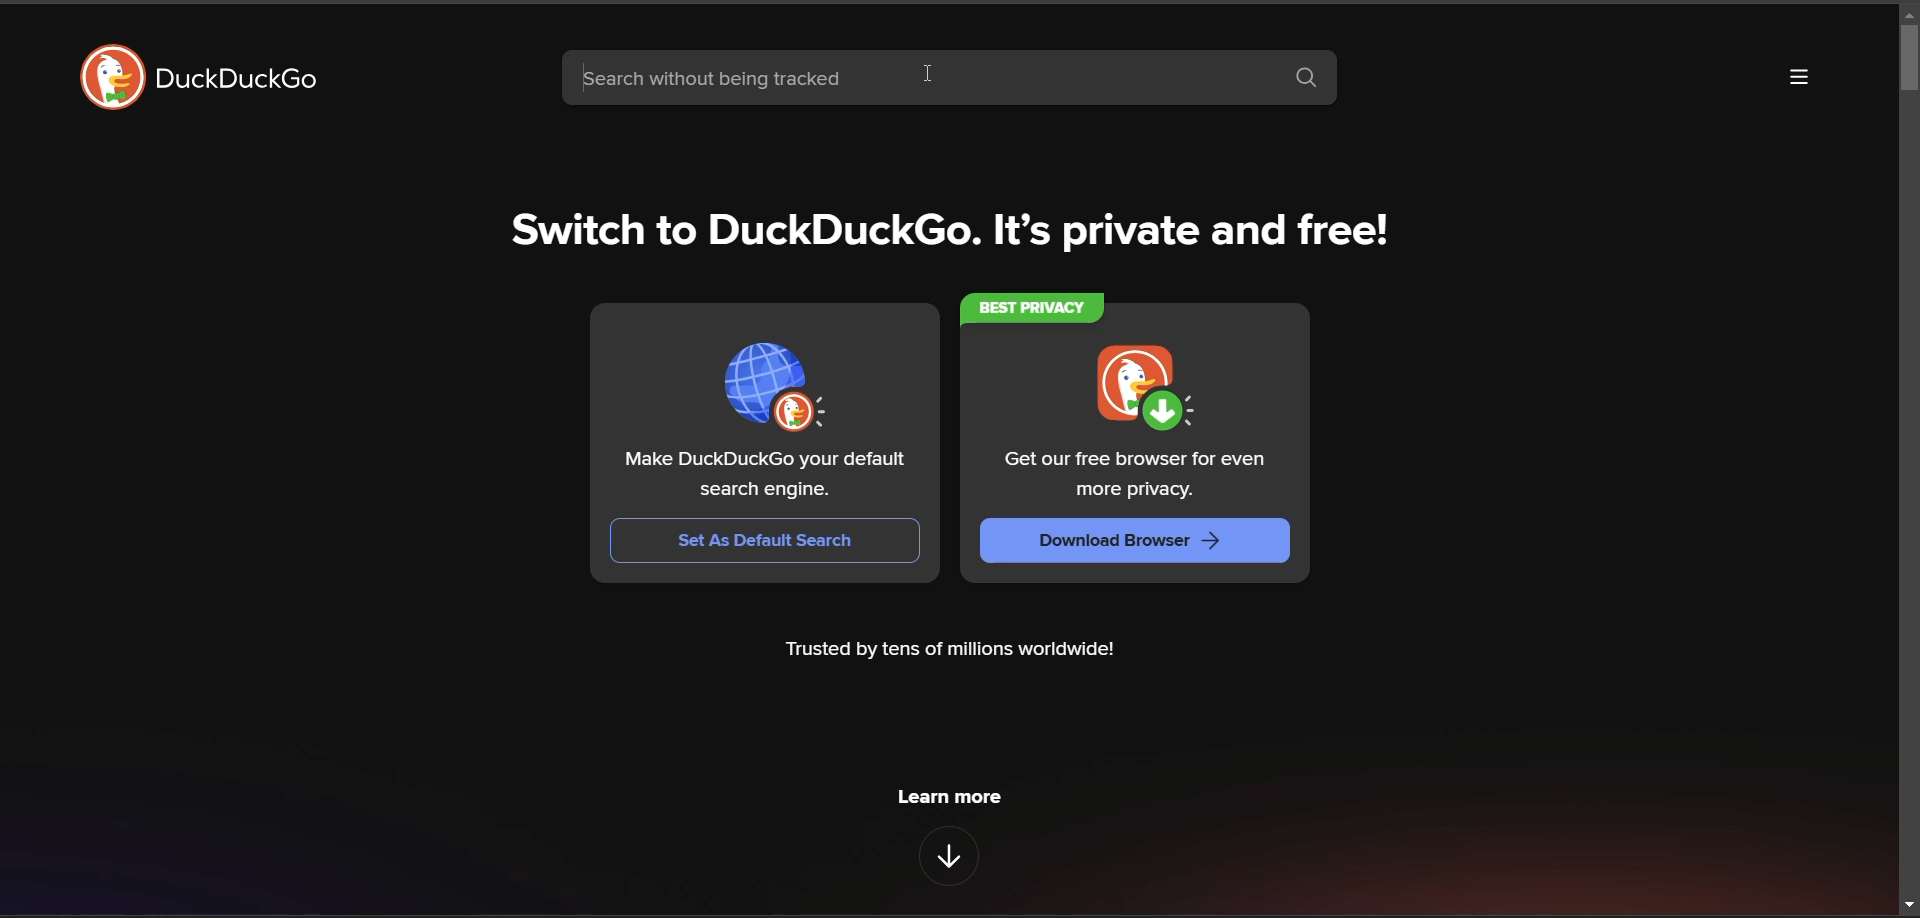 This screenshot has width=1920, height=918. Describe the element at coordinates (927, 75) in the screenshot. I see `cursor` at that location.